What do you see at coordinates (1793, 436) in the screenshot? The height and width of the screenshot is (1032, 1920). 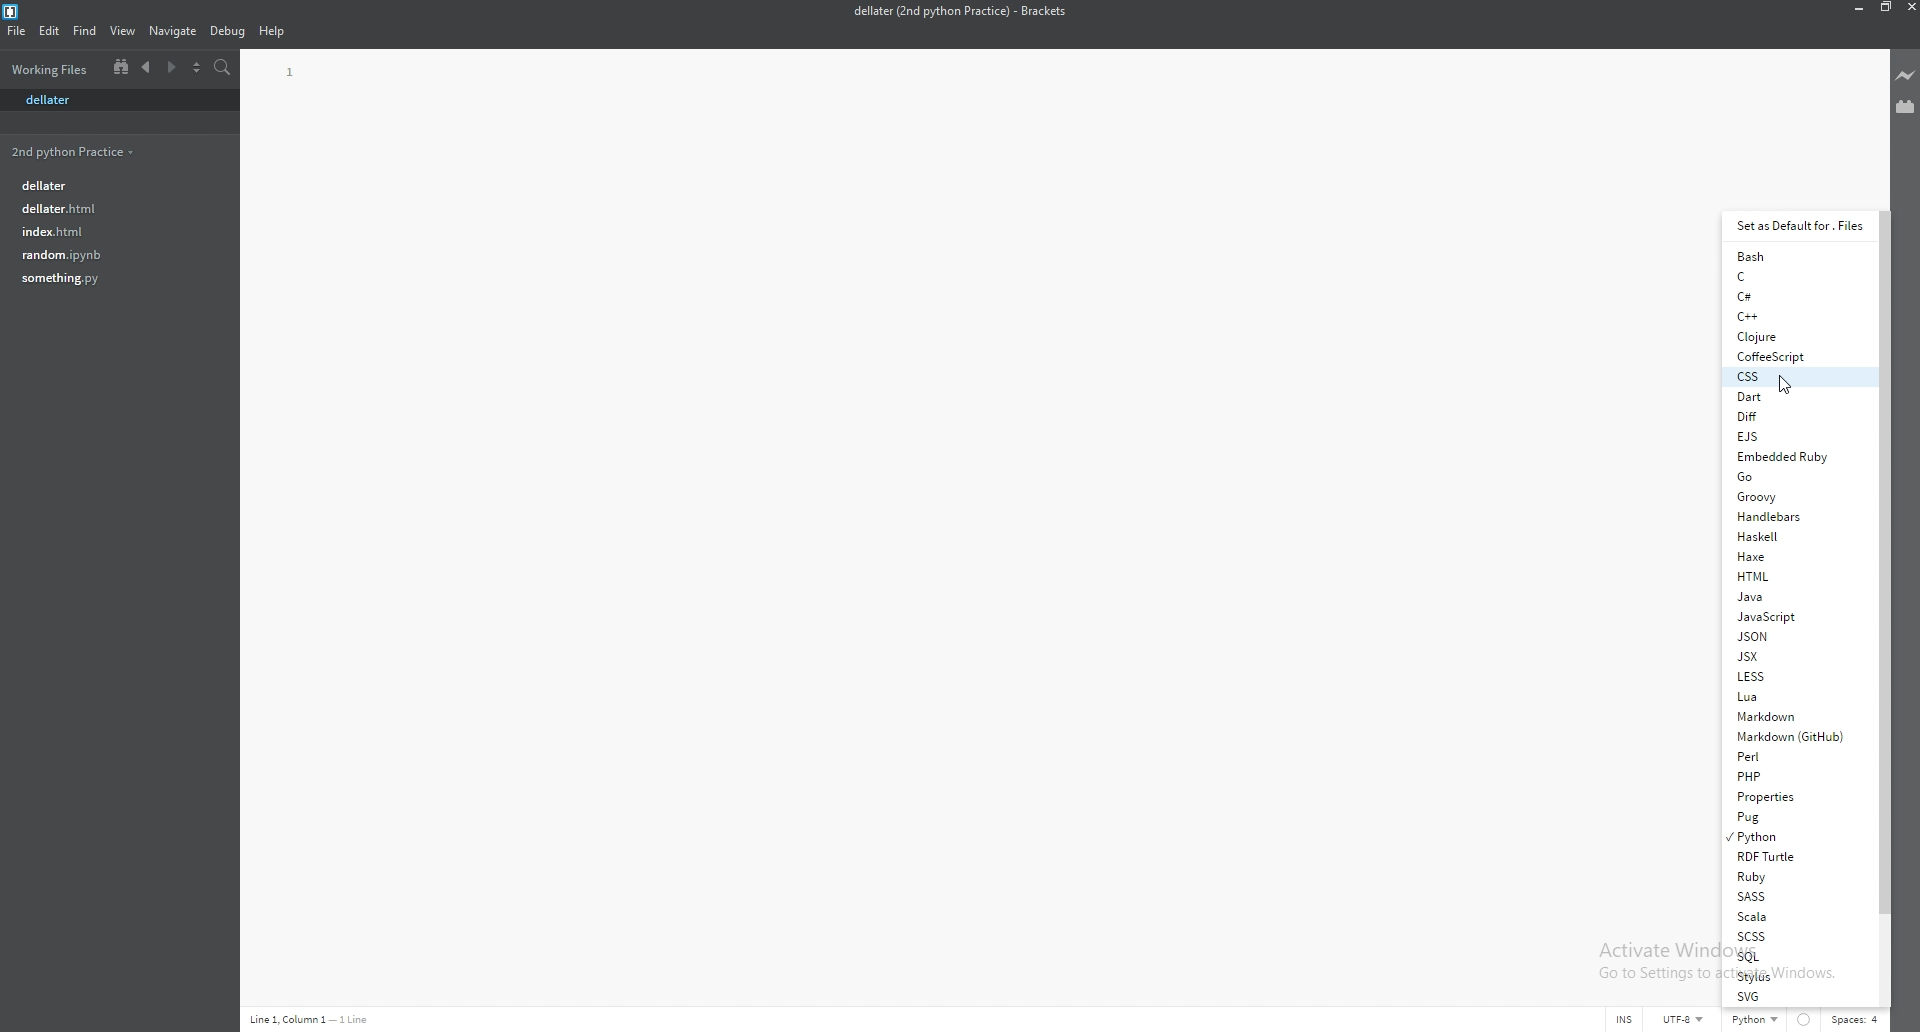 I see `ejs` at bounding box center [1793, 436].